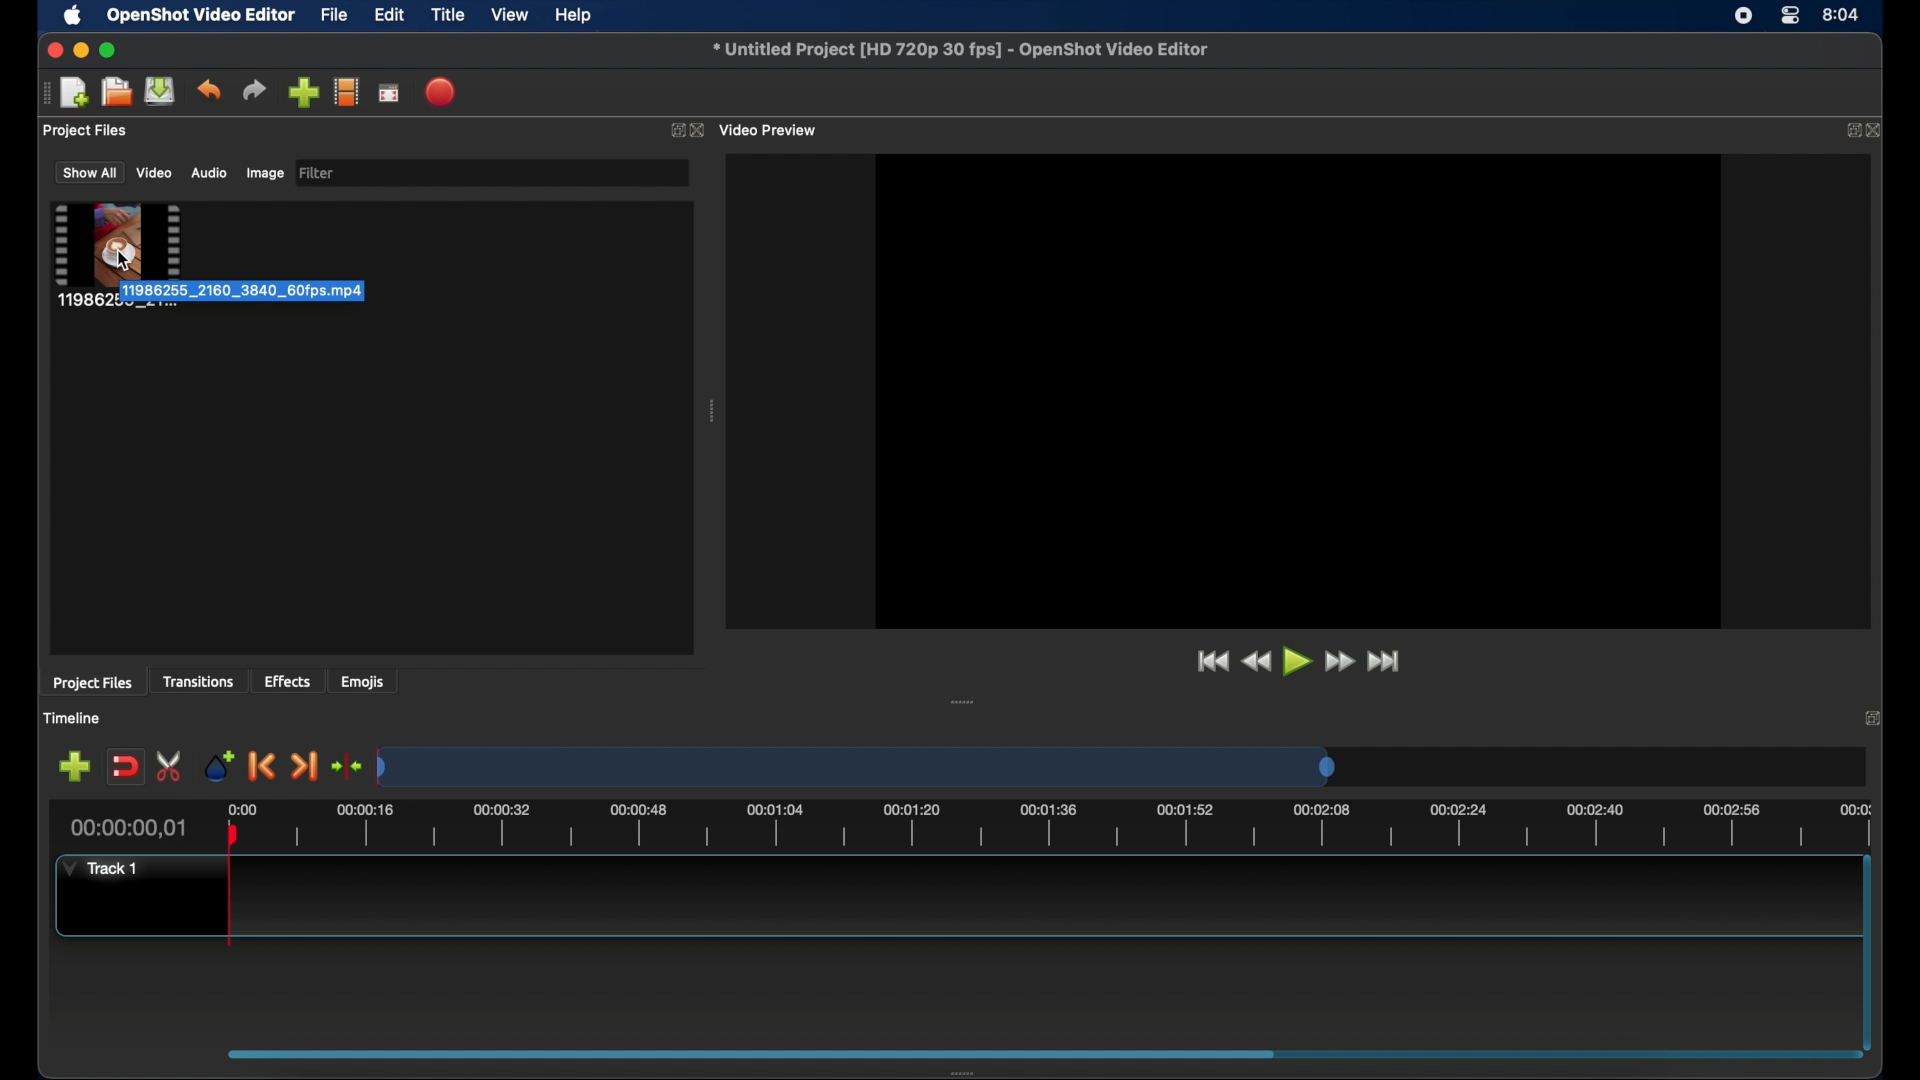  Describe the element at coordinates (363, 683) in the screenshot. I see `emojis` at that location.